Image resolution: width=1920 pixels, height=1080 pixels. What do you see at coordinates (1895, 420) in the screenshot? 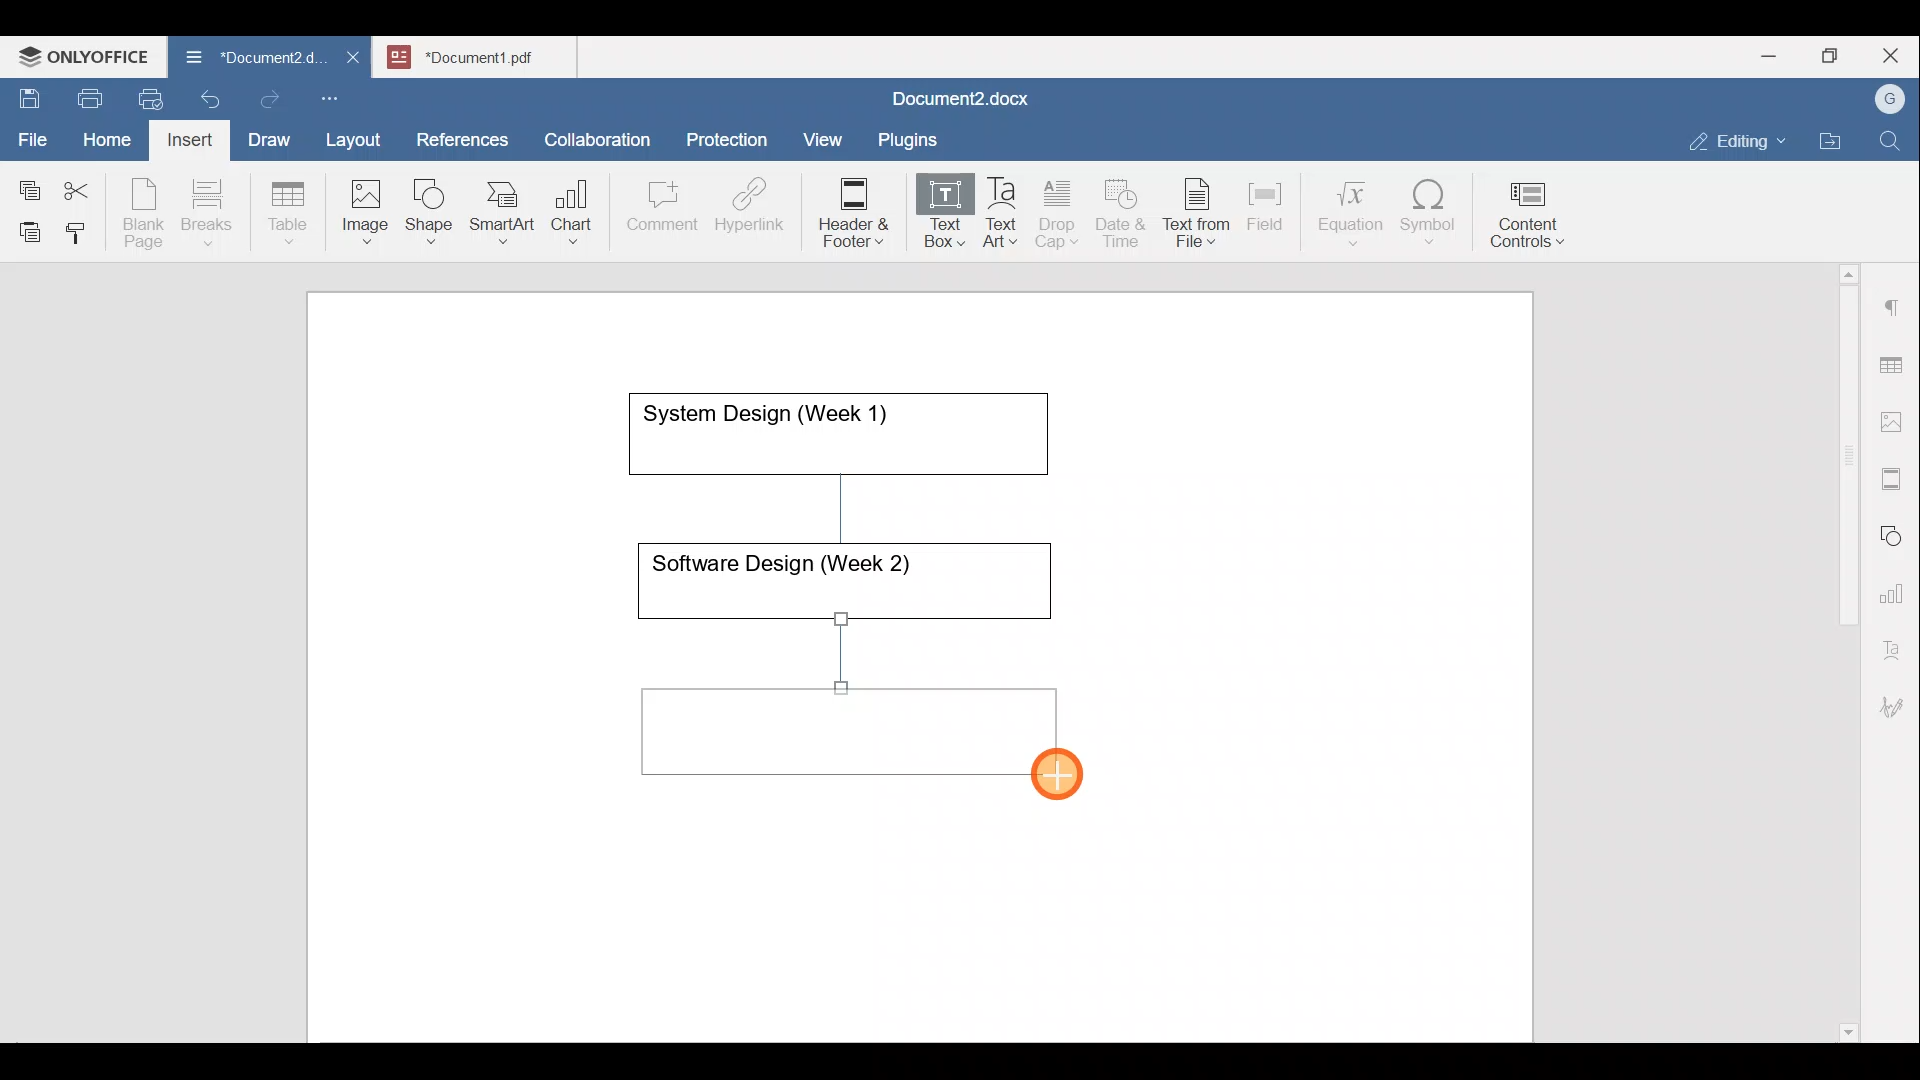
I see `Image settings` at bounding box center [1895, 420].